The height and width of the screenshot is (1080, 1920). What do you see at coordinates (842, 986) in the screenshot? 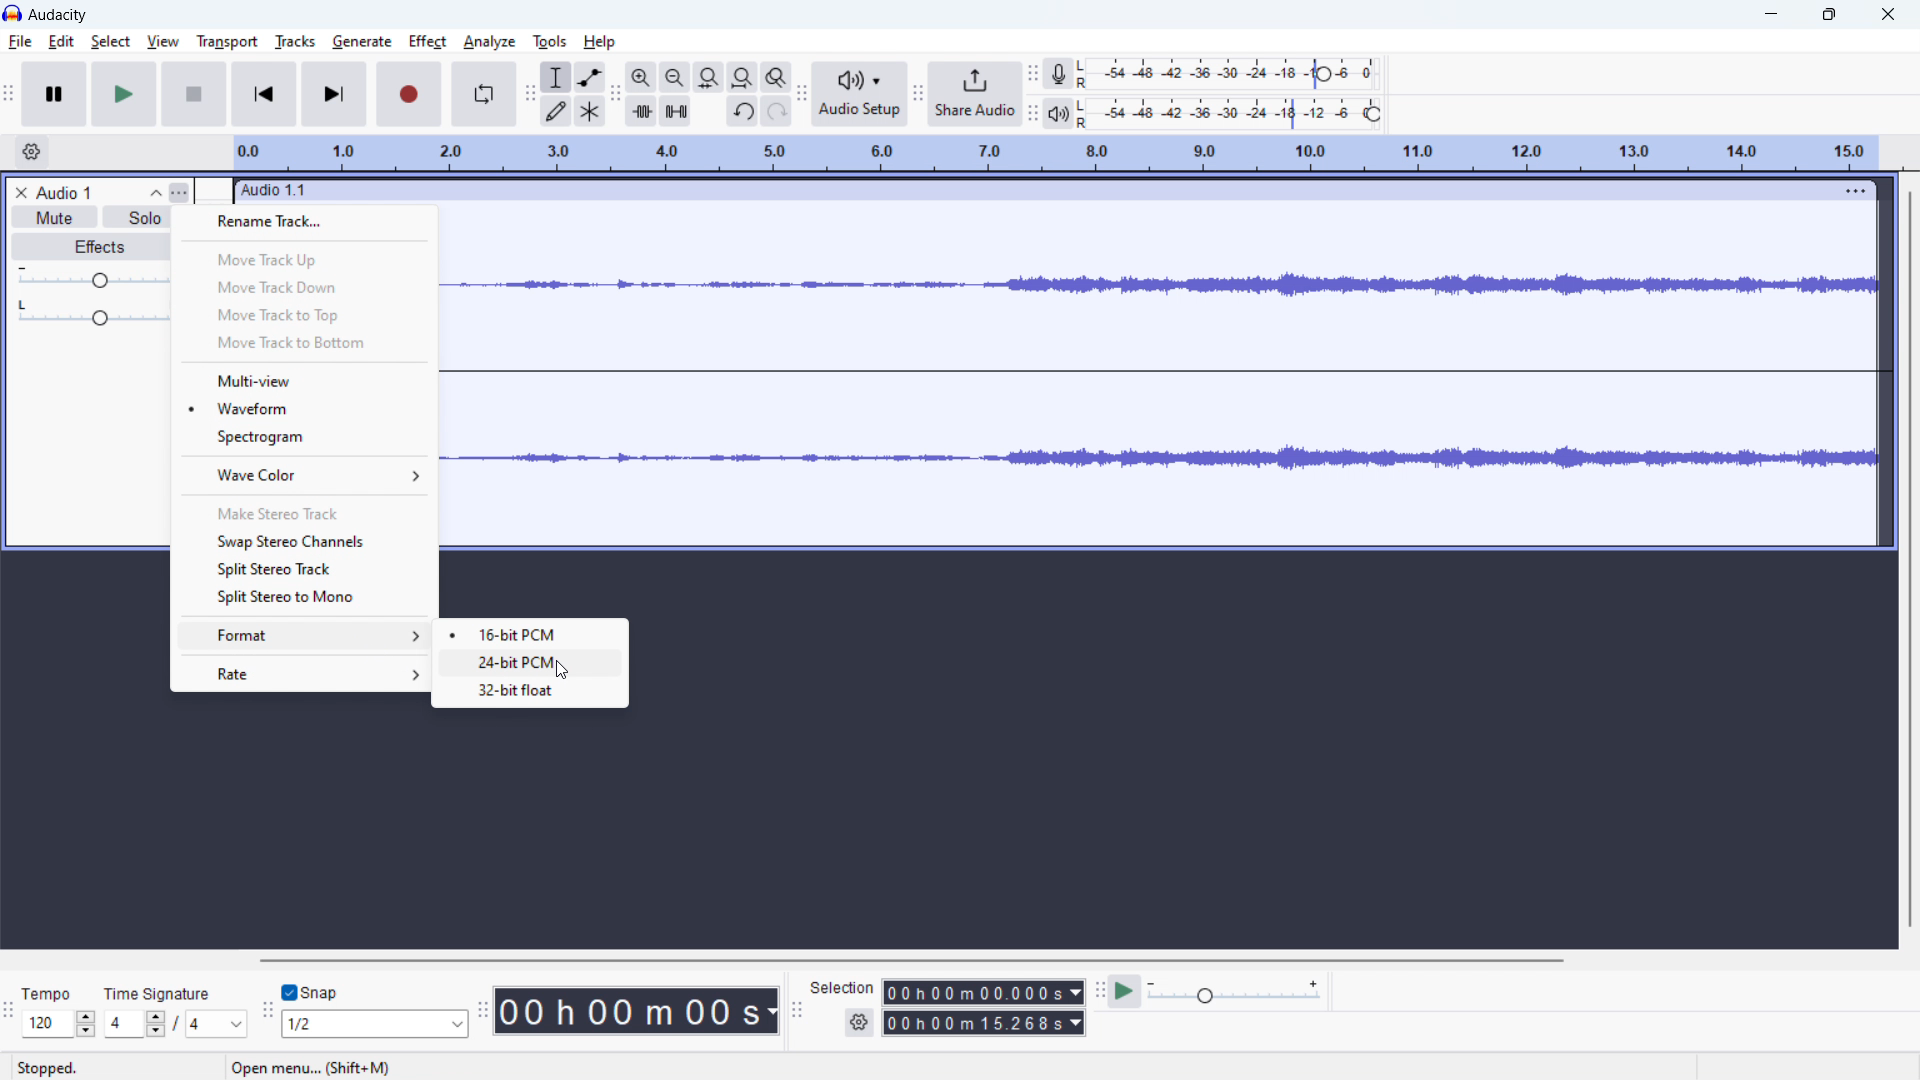
I see `Selection` at bounding box center [842, 986].